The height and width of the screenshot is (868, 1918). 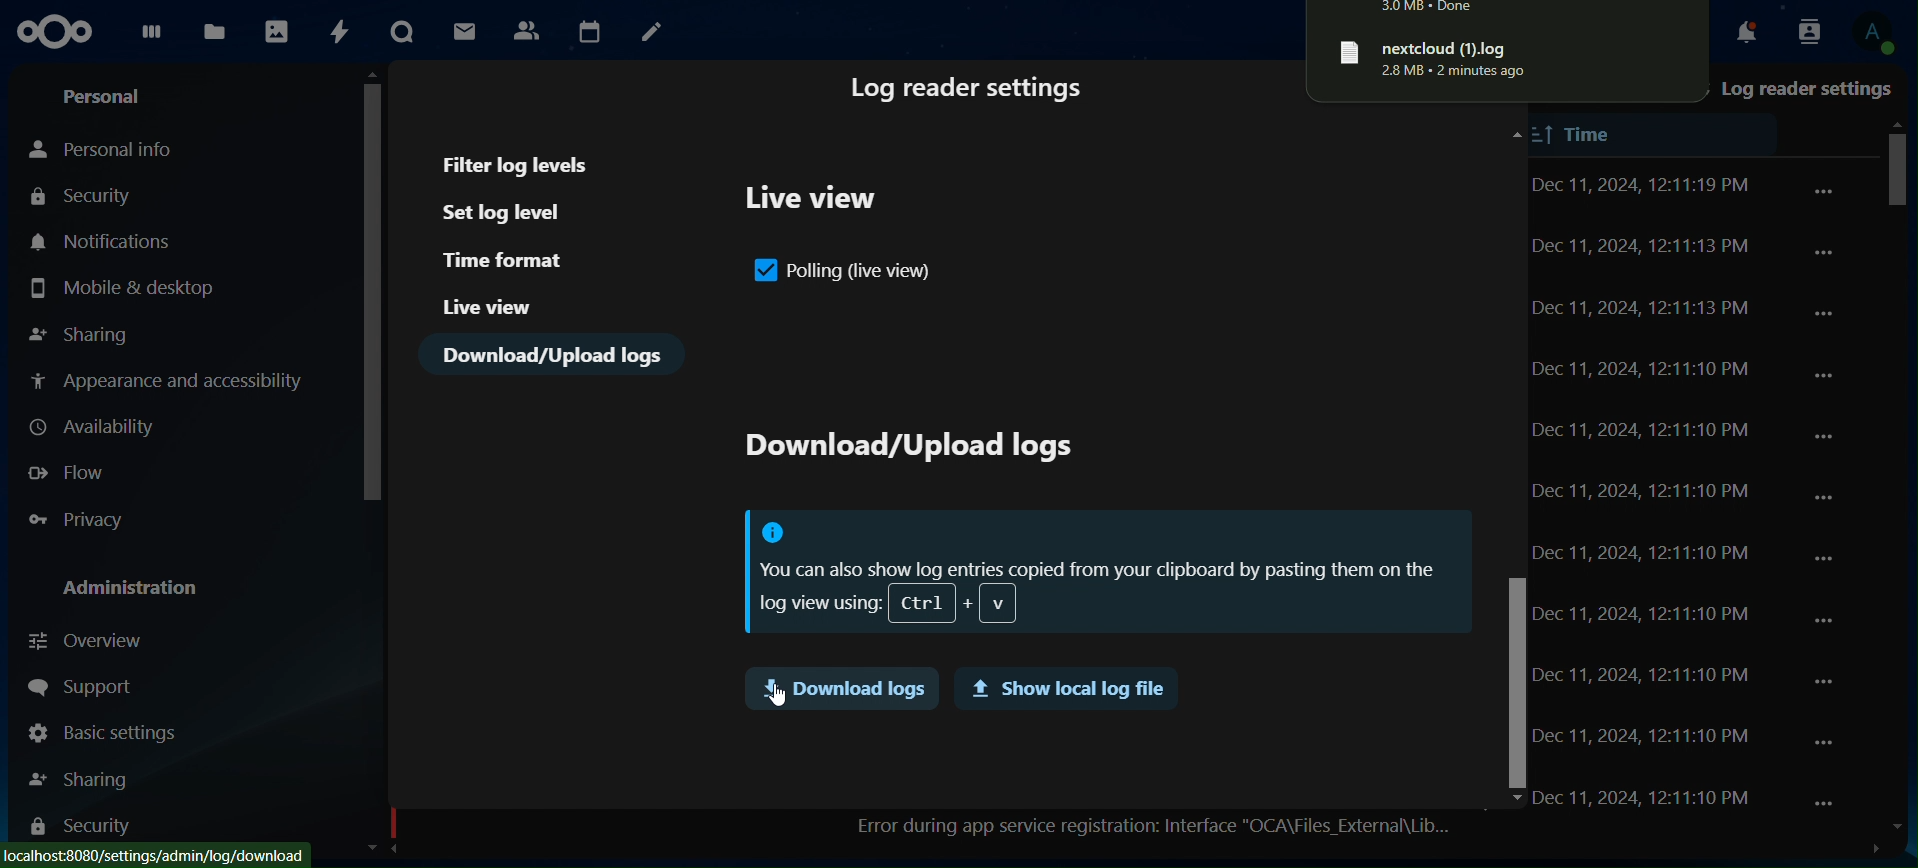 What do you see at coordinates (71, 474) in the screenshot?
I see `flow` at bounding box center [71, 474].